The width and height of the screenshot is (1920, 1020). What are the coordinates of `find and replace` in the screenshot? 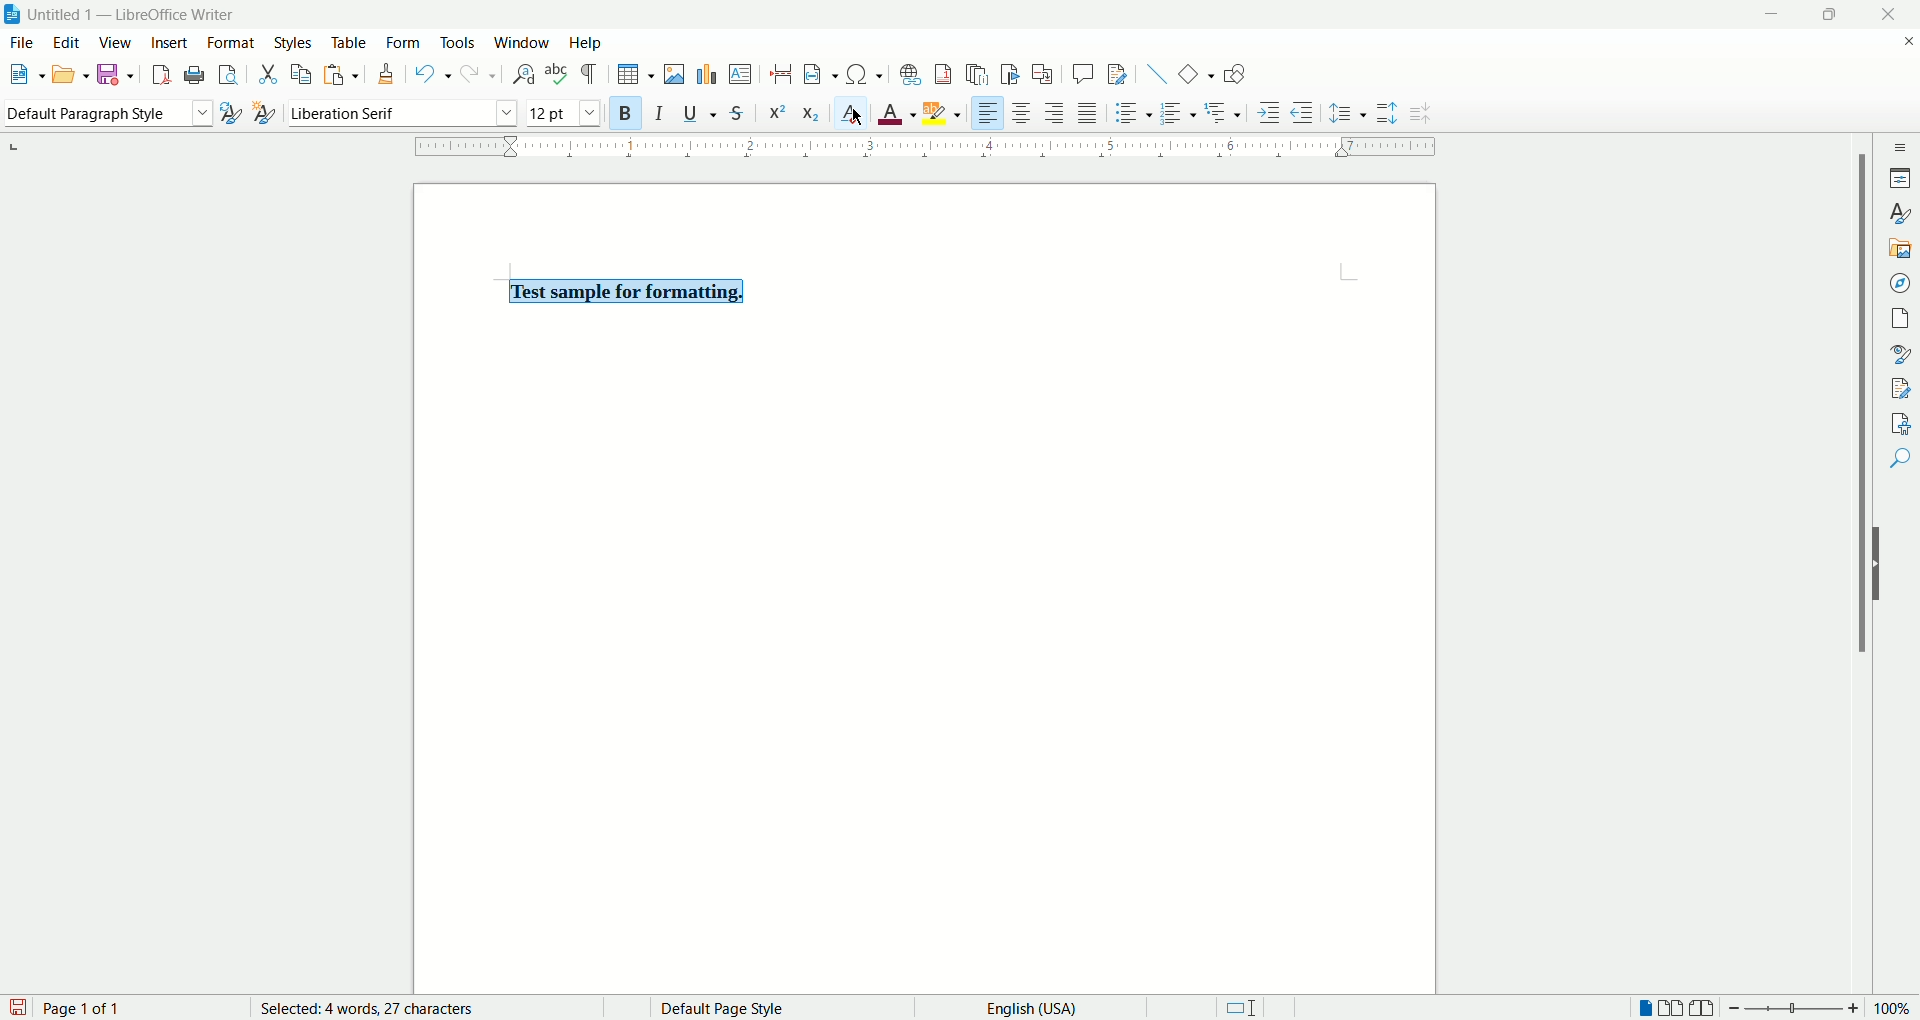 It's located at (520, 74).